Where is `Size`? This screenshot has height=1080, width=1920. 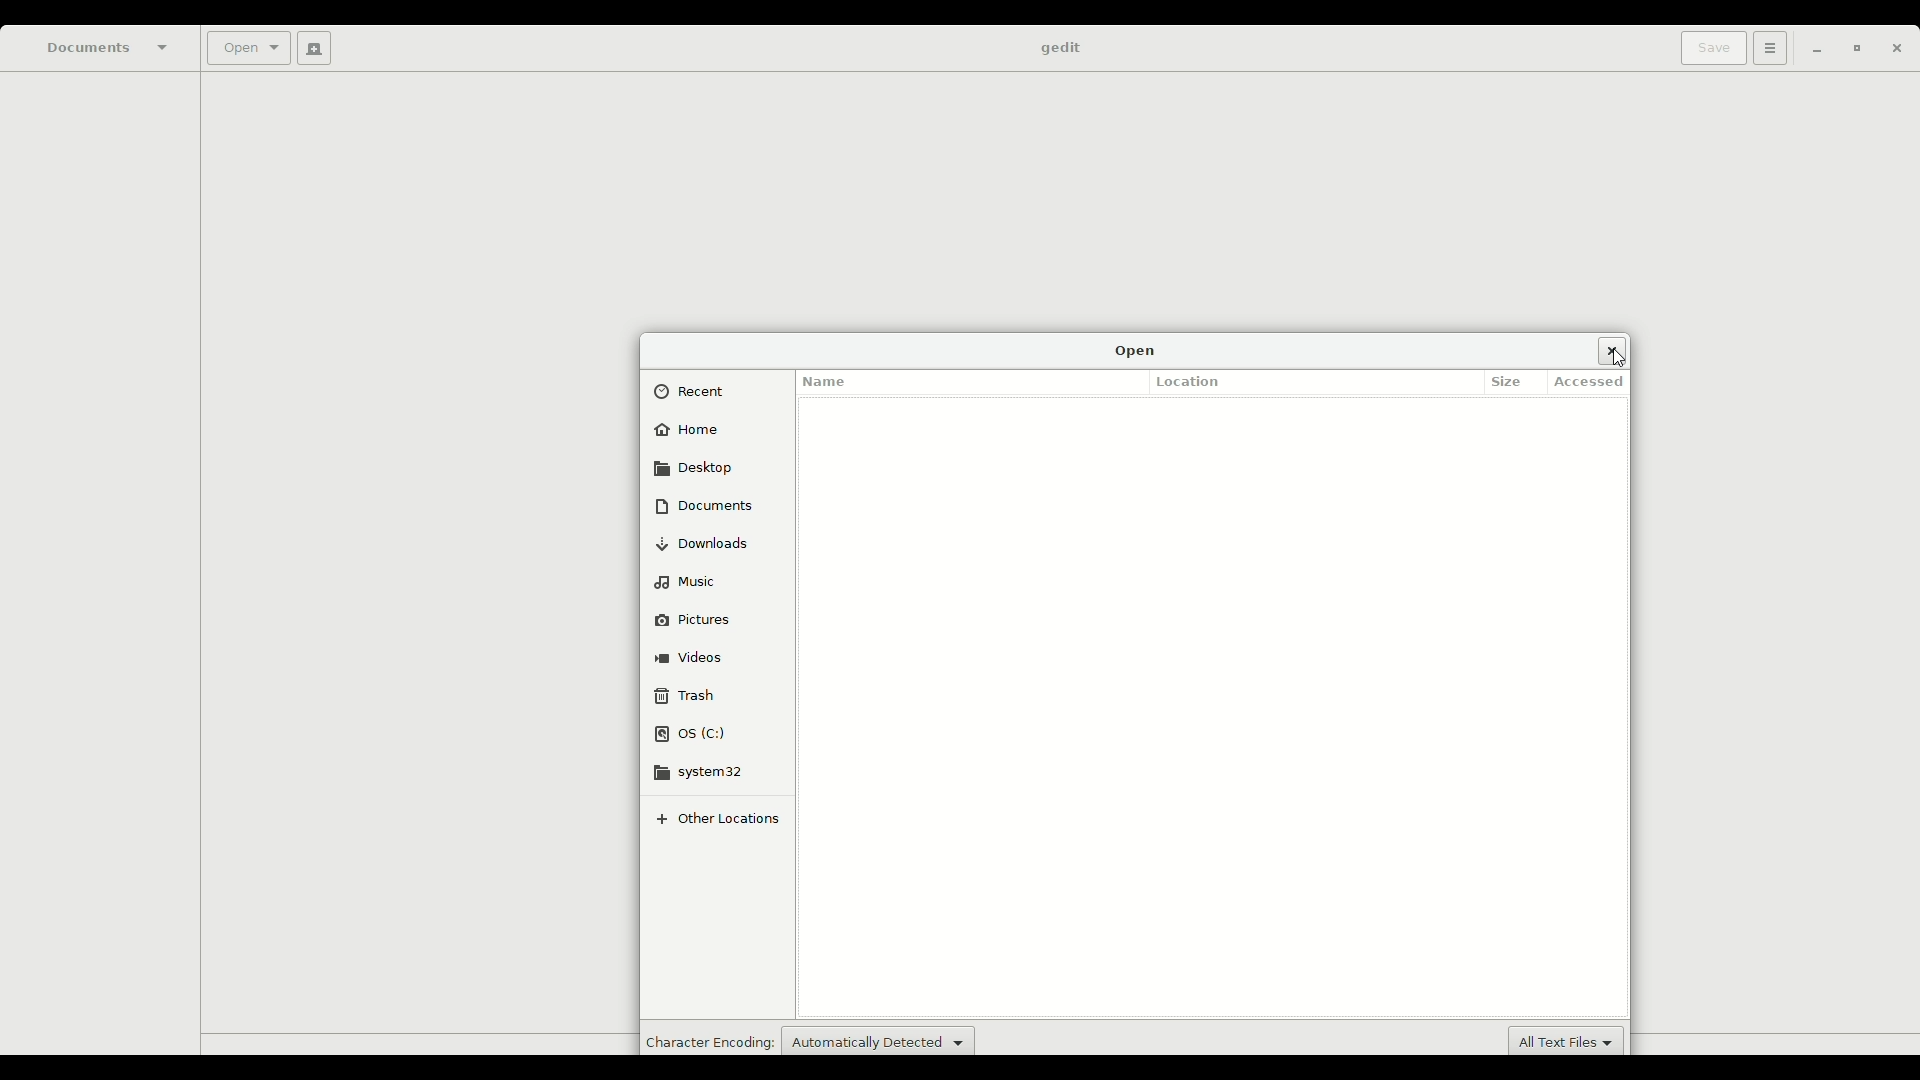 Size is located at coordinates (1511, 380).